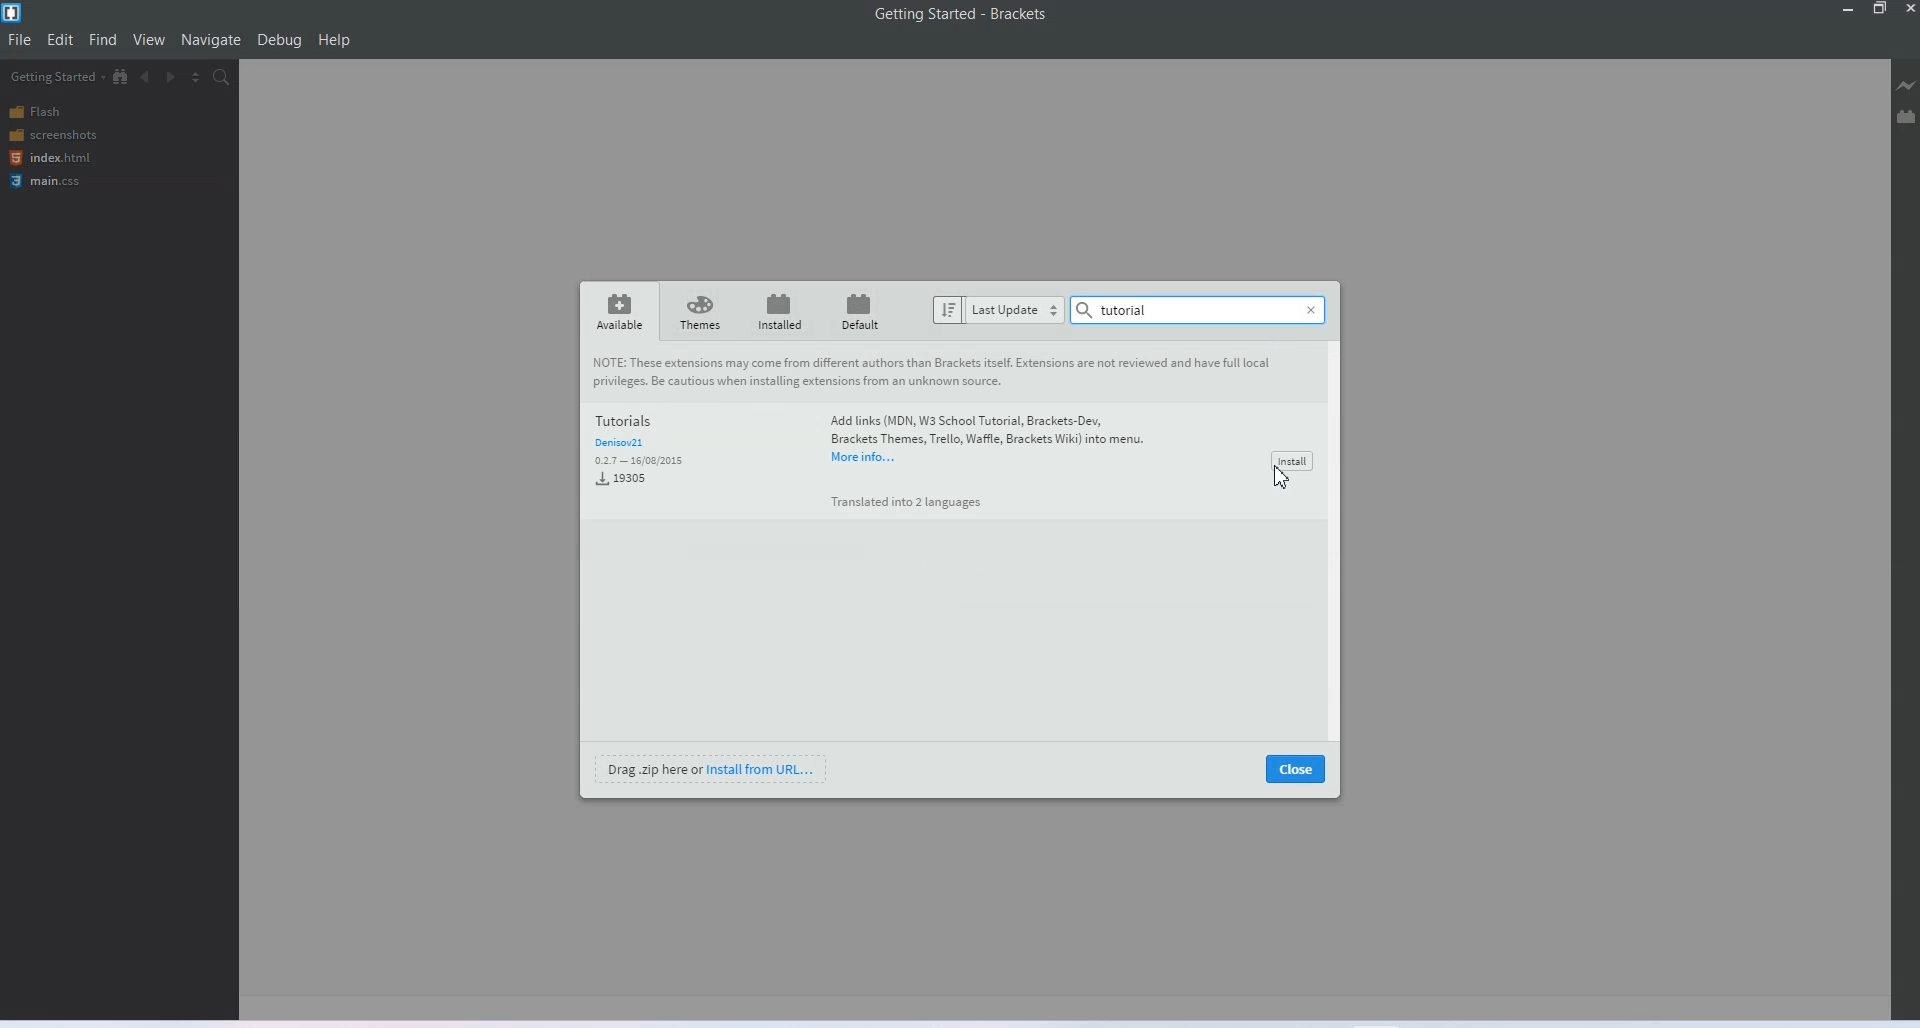 The width and height of the screenshot is (1920, 1028). I want to click on a Translated into 2 languages, so click(915, 503).